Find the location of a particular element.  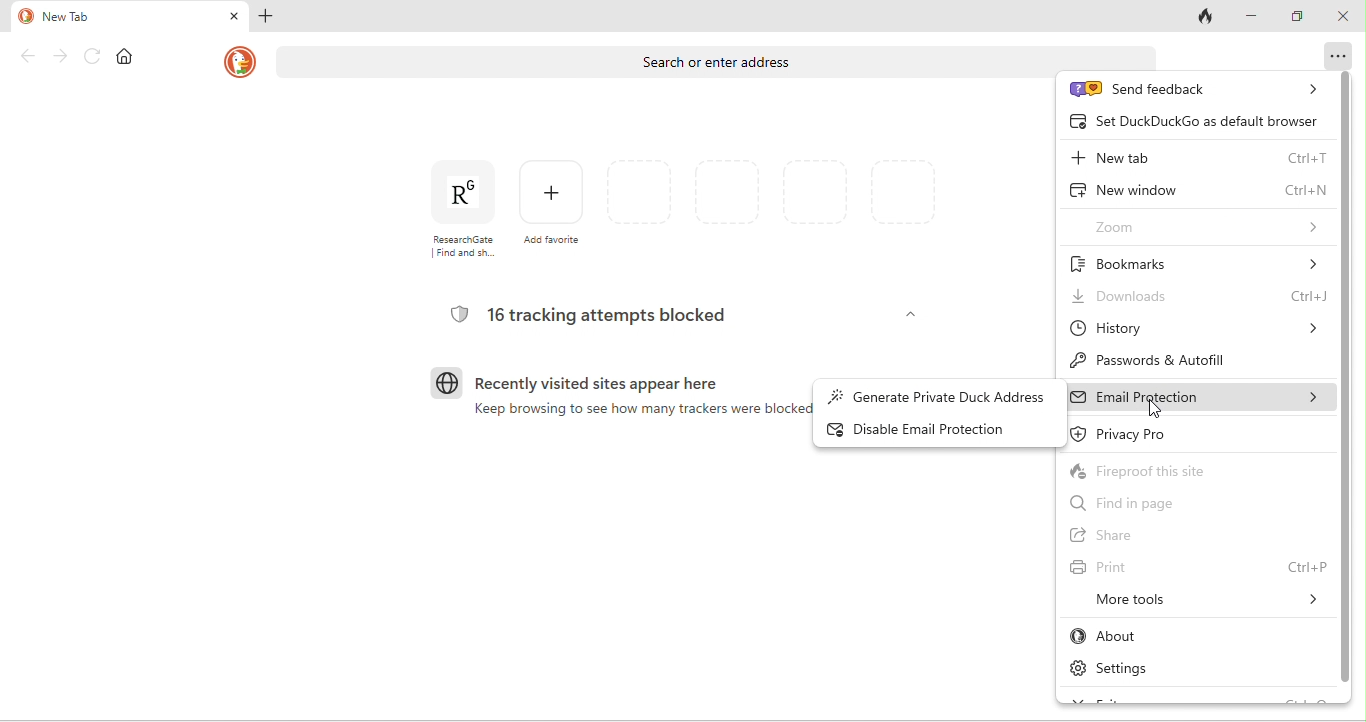

track tab is located at coordinates (1206, 17).